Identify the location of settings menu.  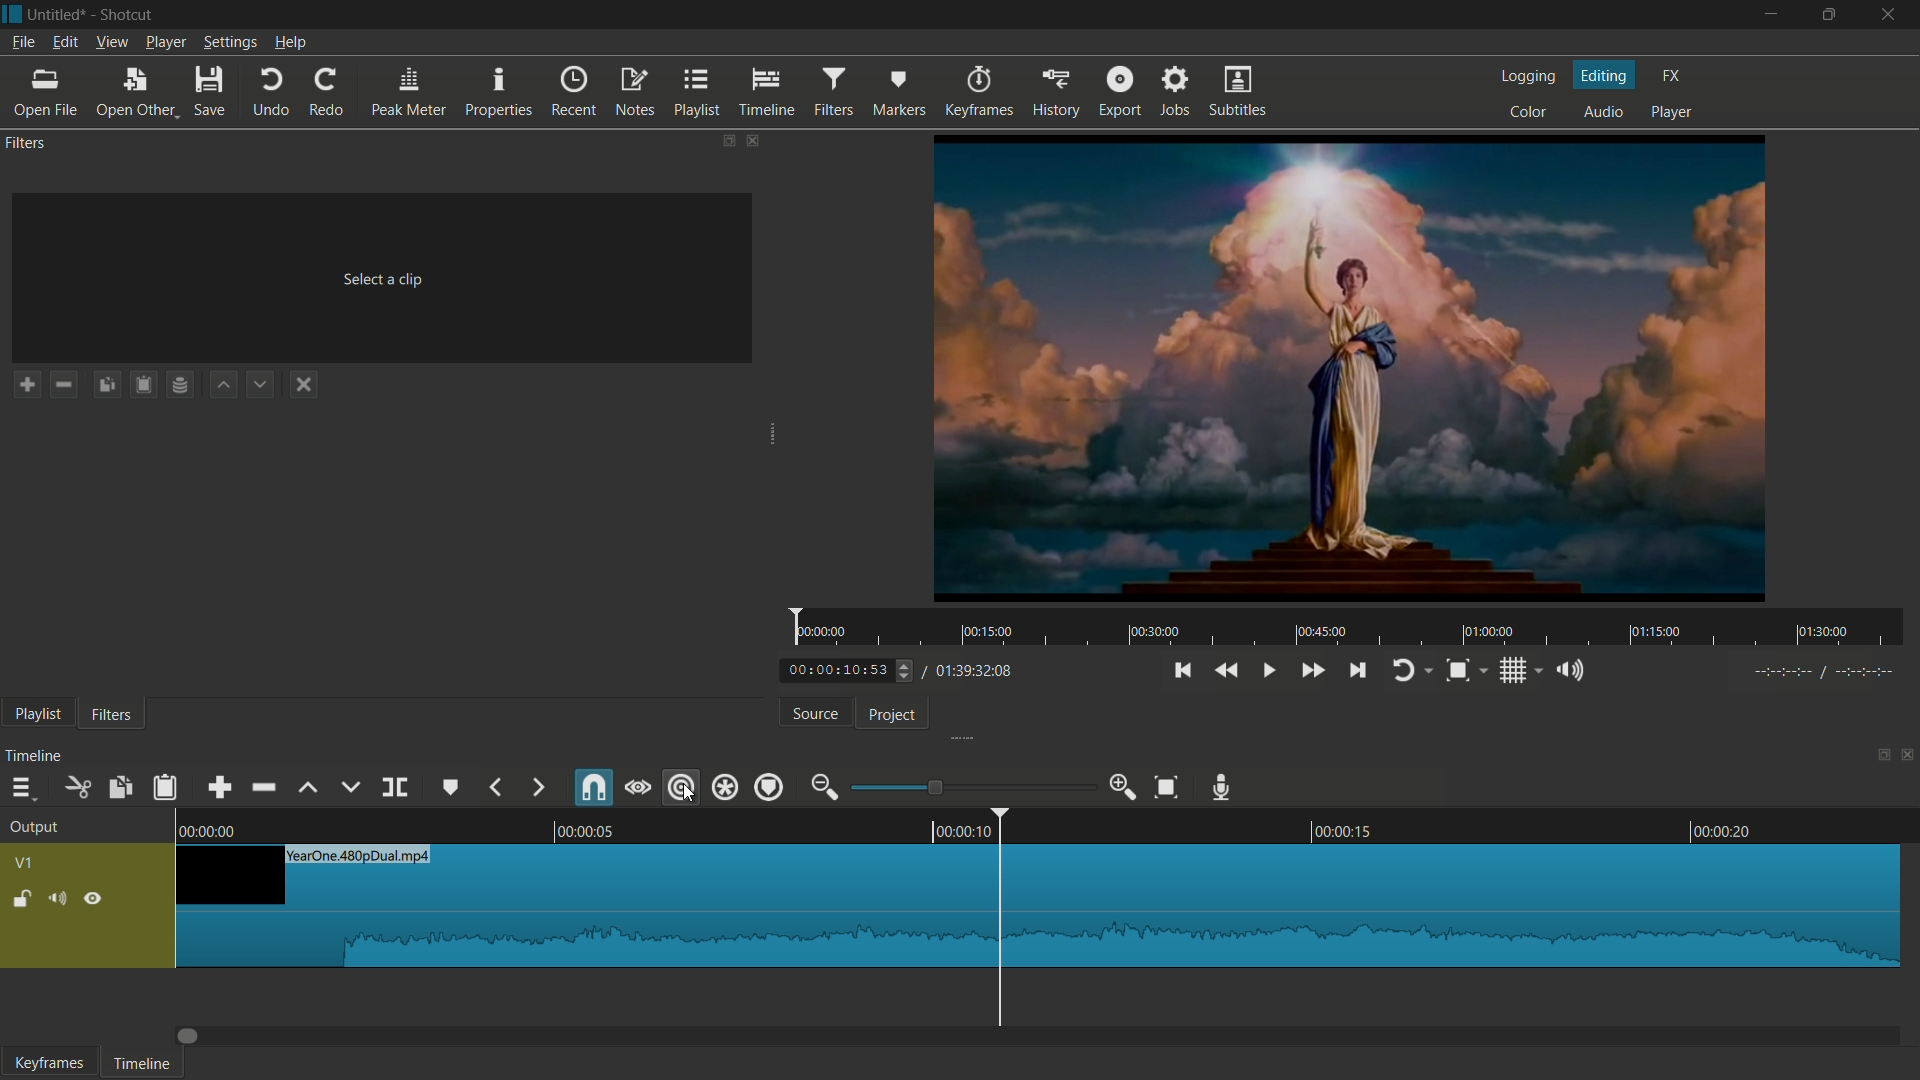
(229, 43).